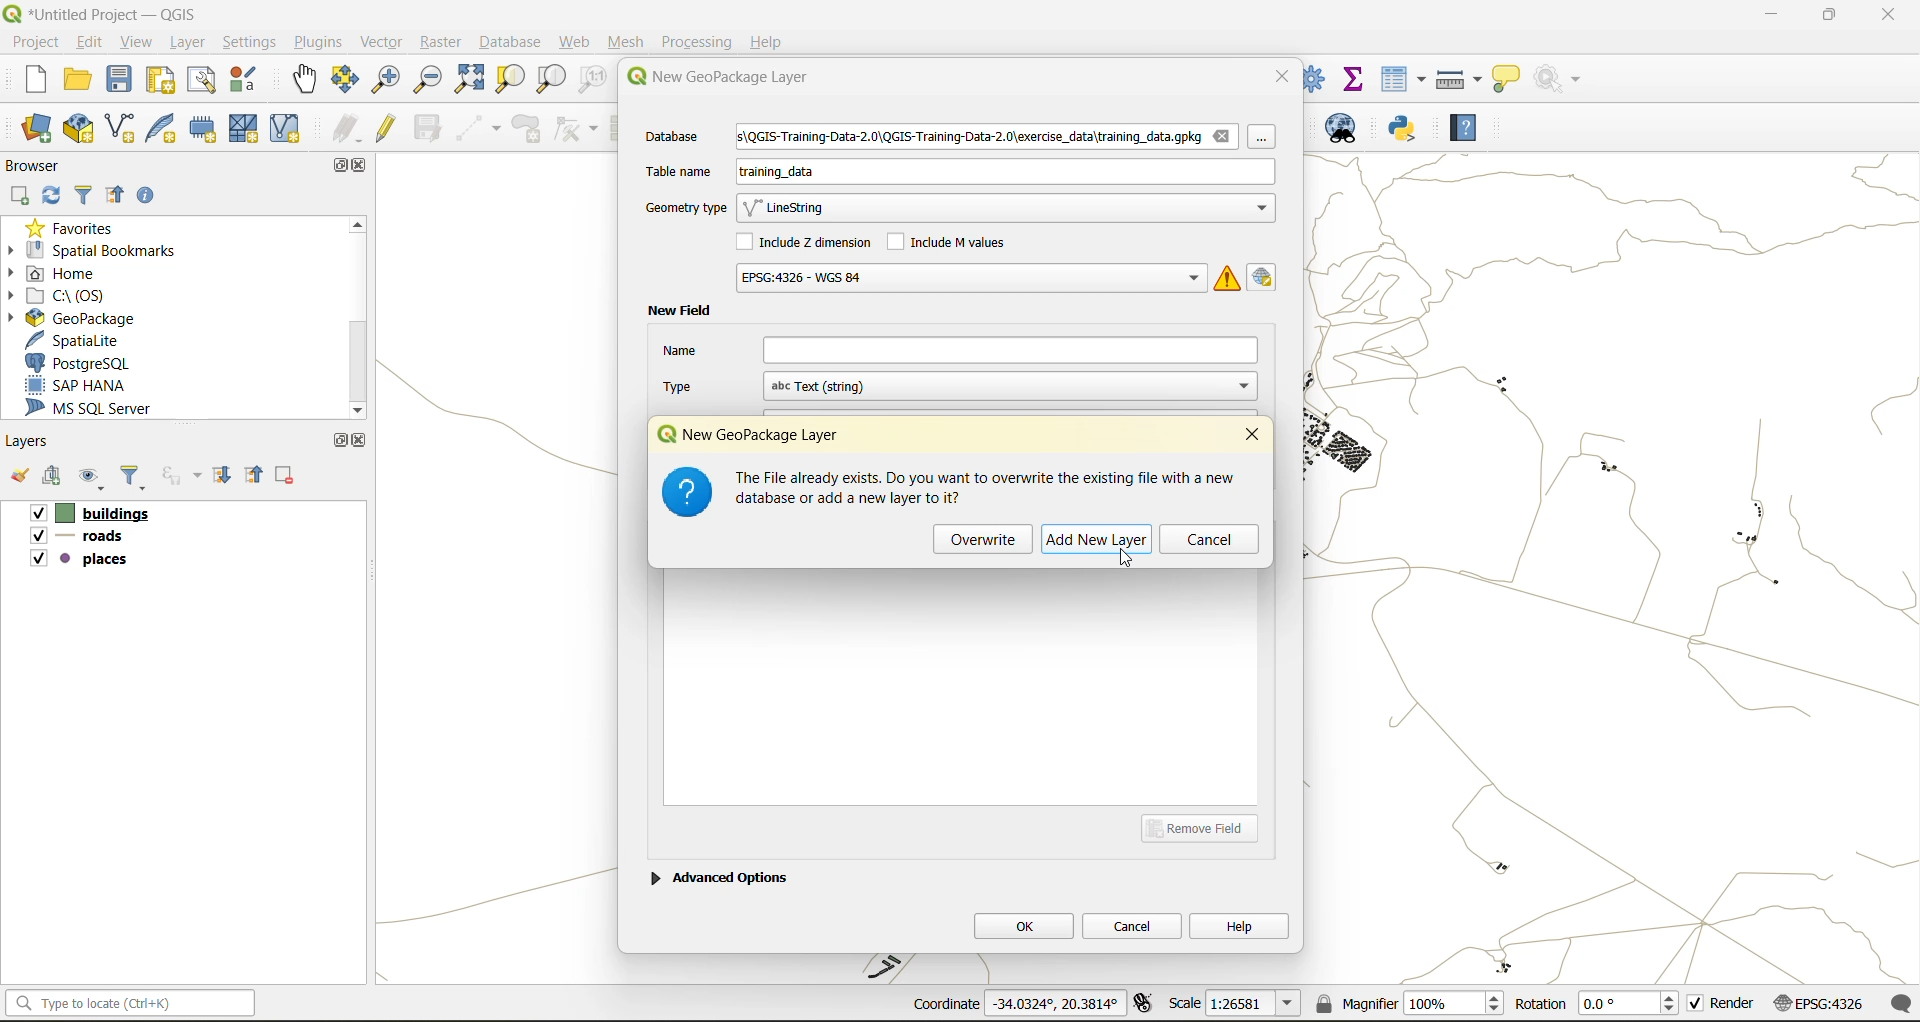 The height and width of the screenshot is (1022, 1920). I want to click on LineString(geometry type added), so click(795, 210).